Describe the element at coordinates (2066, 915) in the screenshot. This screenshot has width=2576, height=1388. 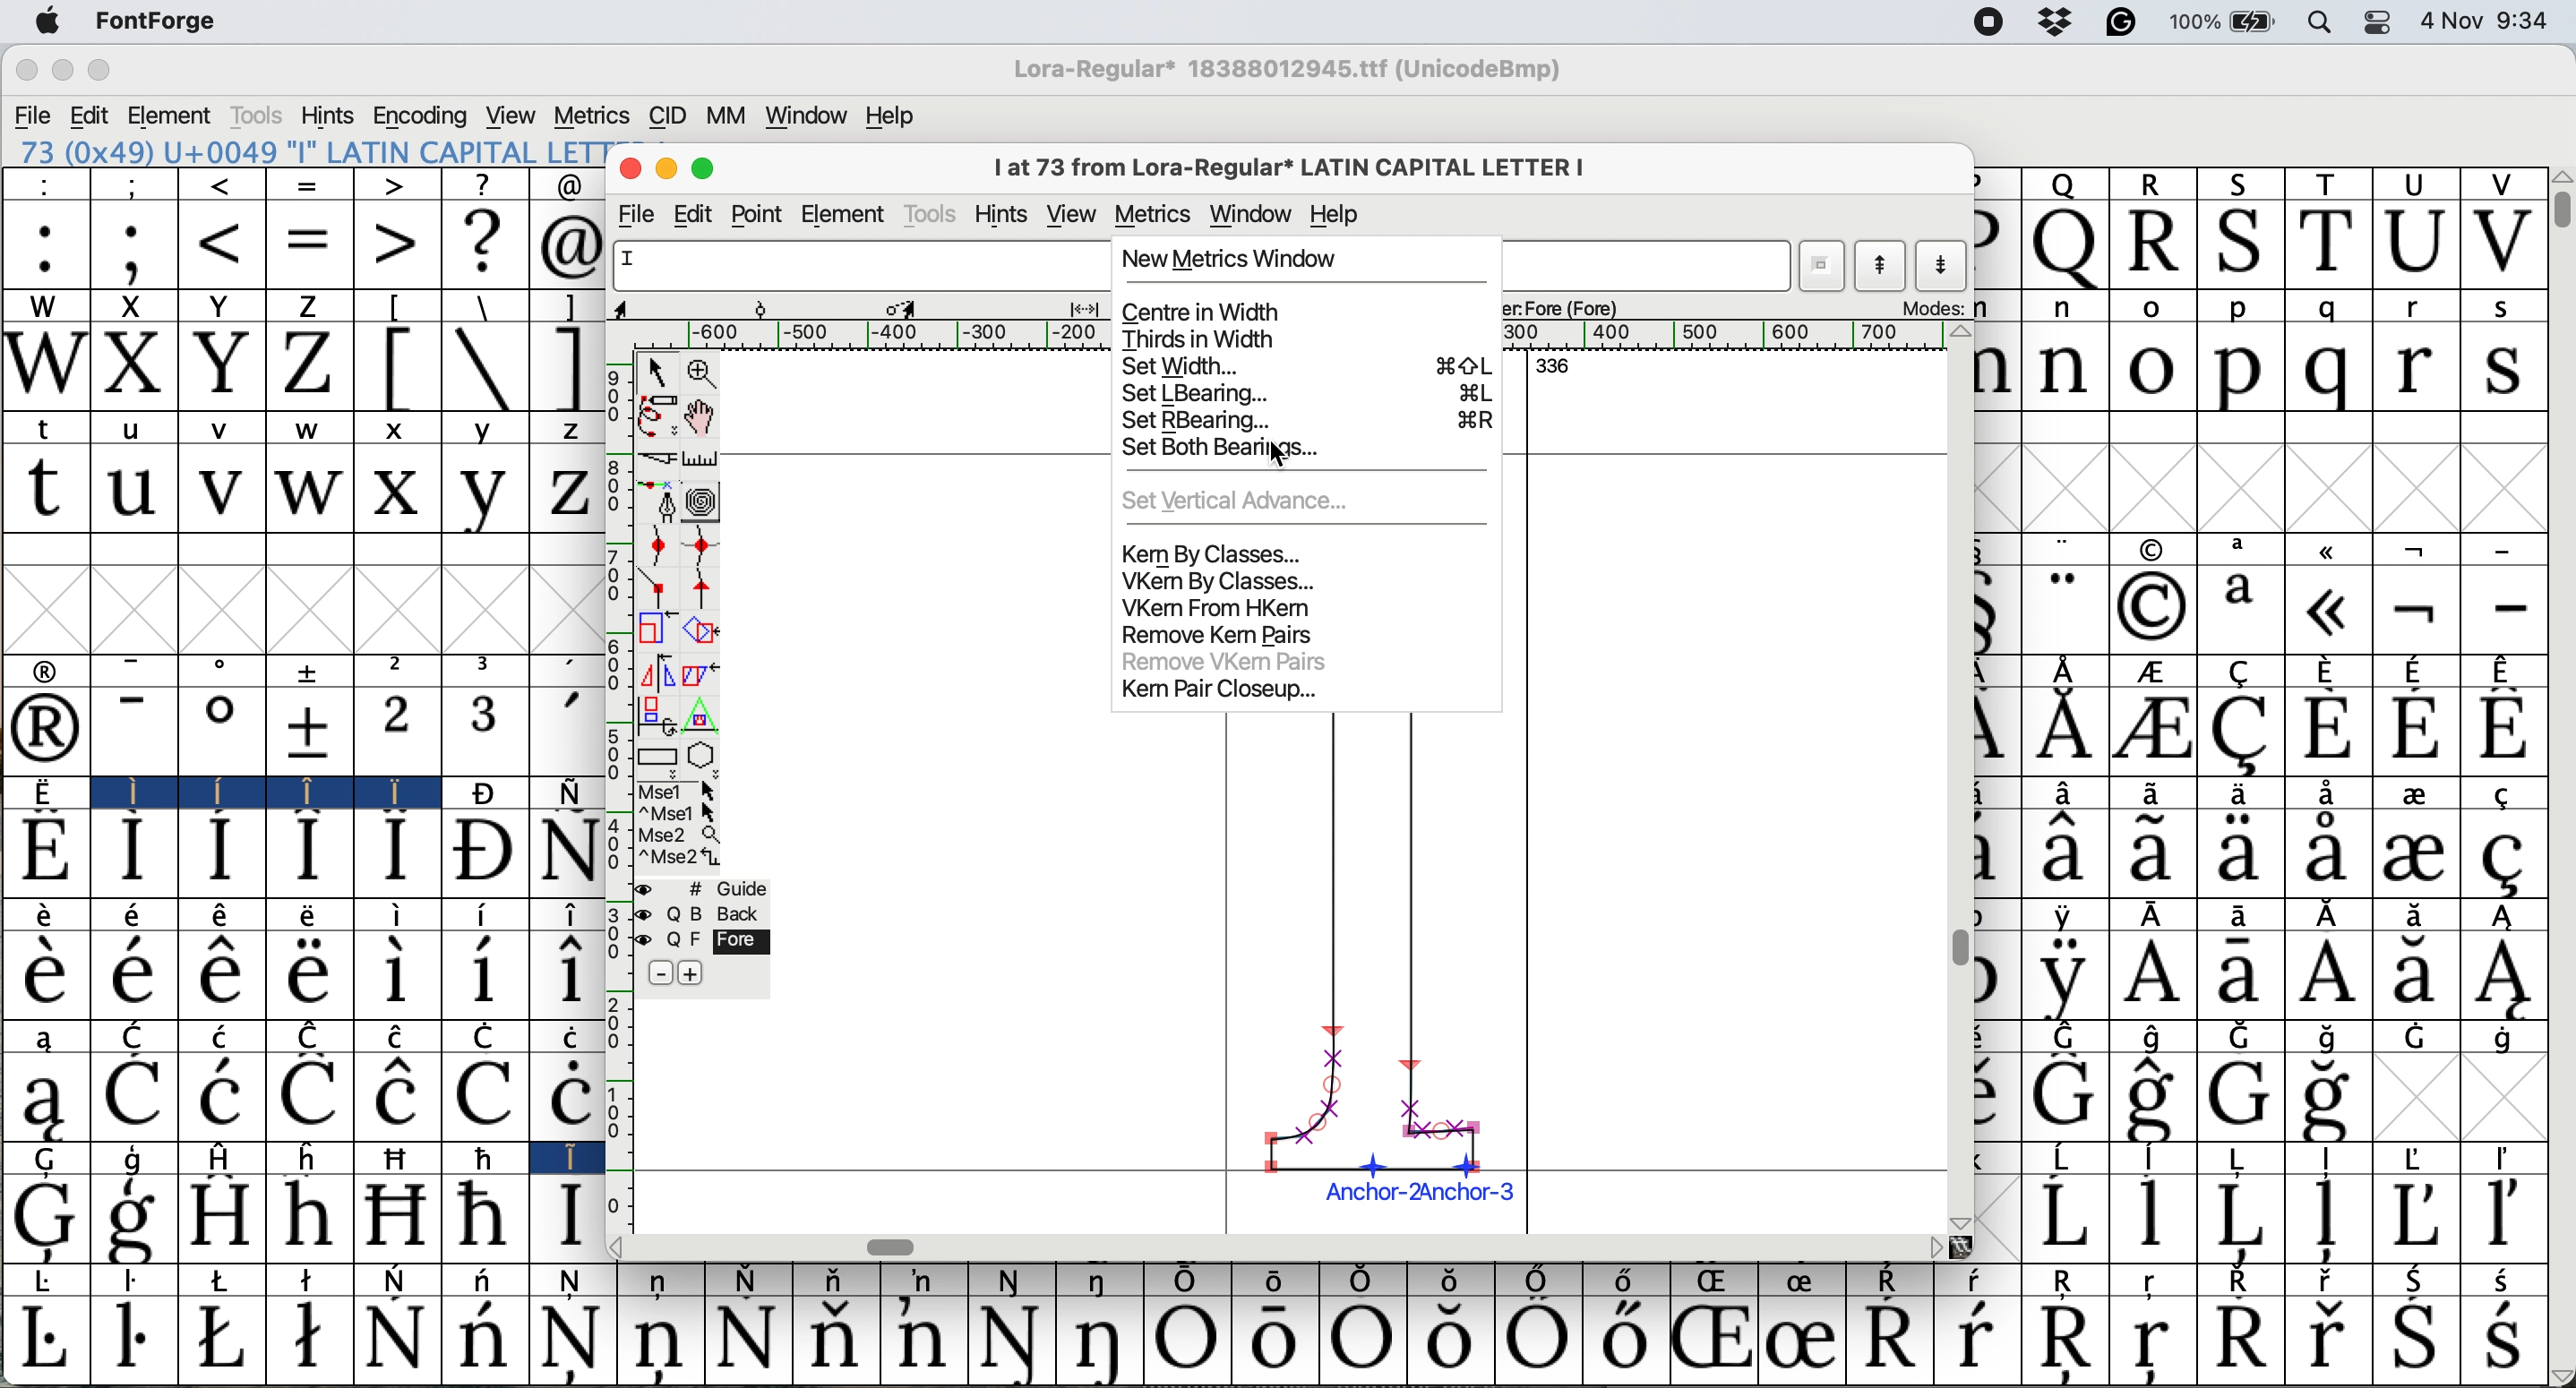
I see `Symbol` at that location.